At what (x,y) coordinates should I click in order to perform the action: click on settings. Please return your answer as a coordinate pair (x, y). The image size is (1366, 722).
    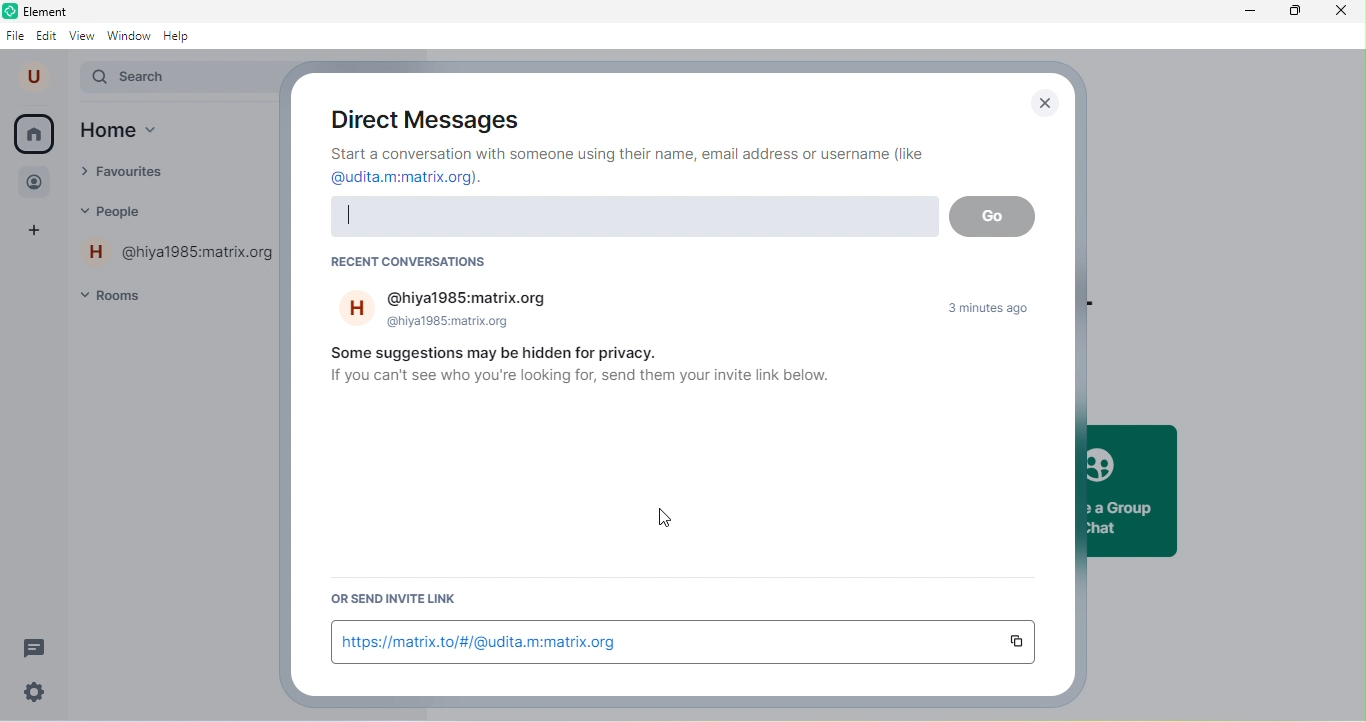
    Looking at the image, I should click on (36, 691).